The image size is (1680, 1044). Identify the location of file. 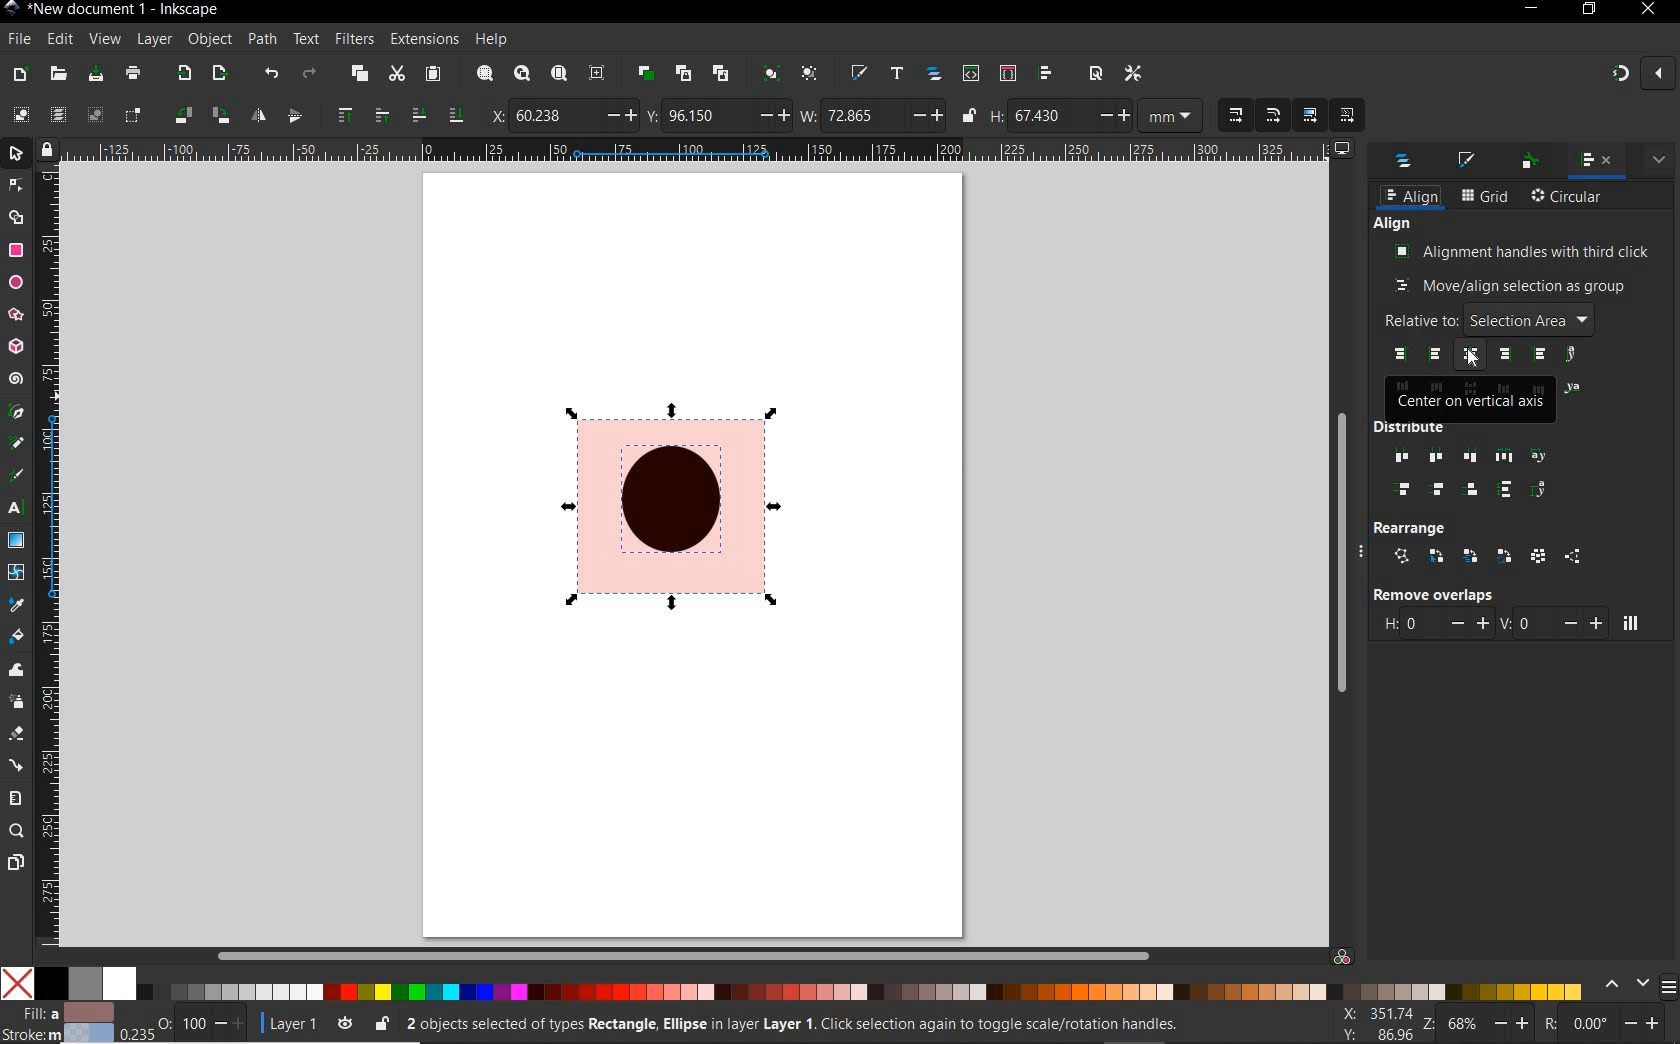
(18, 38).